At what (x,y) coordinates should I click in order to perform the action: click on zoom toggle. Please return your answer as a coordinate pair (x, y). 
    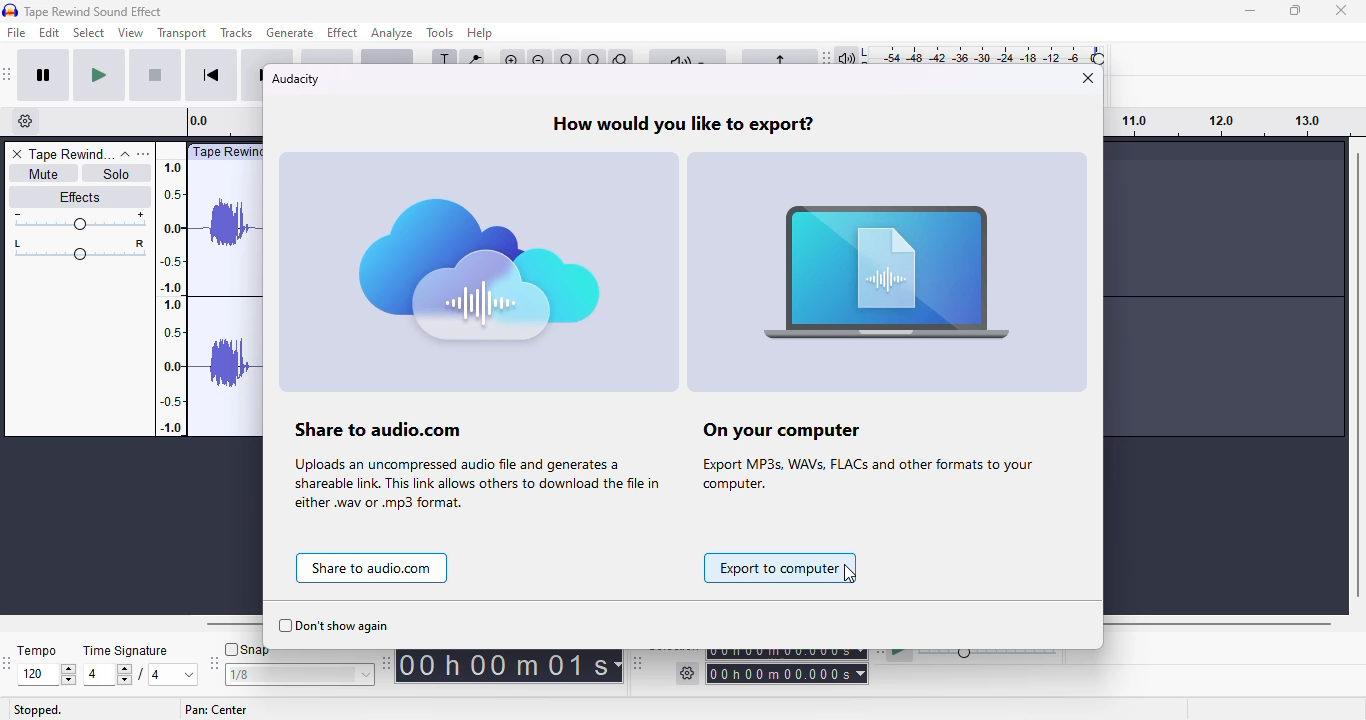
    Looking at the image, I should click on (622, 62).